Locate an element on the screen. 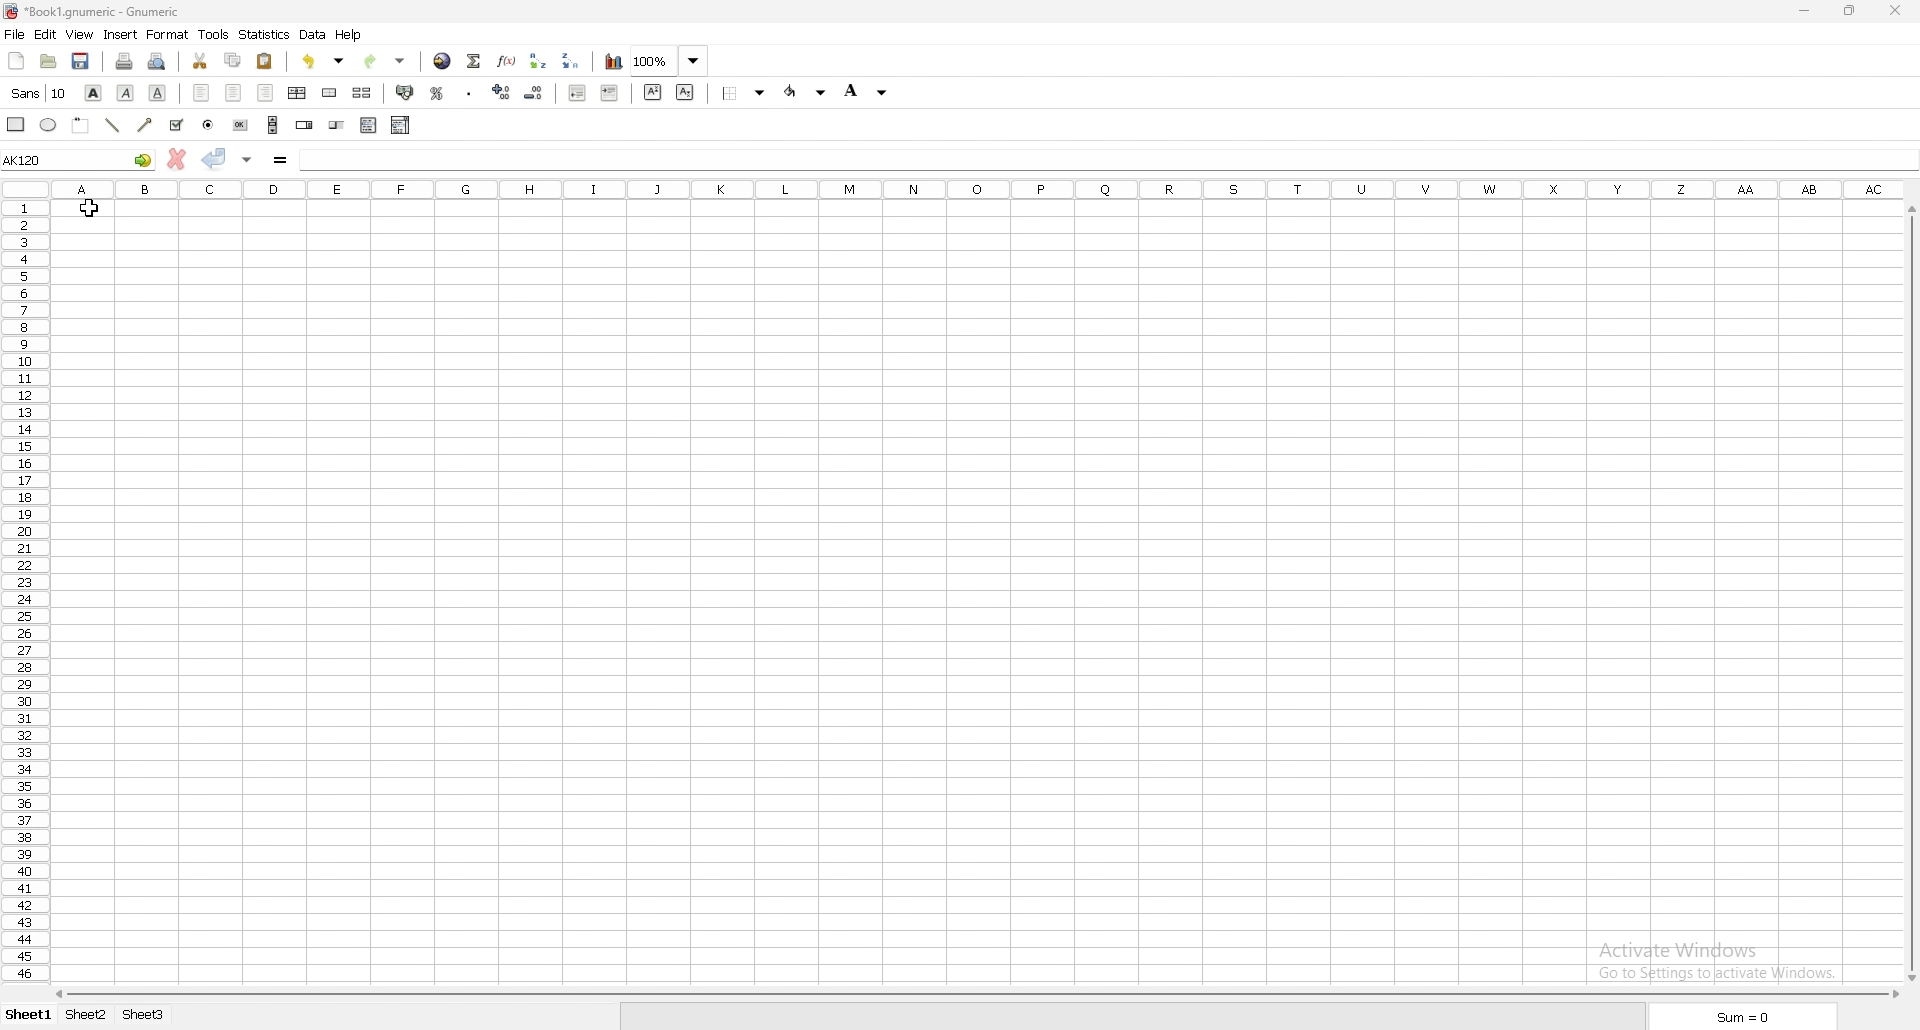 The width and height of the screenshot is (1920, 1030). arrowed line is located at coordinates (146, 125).